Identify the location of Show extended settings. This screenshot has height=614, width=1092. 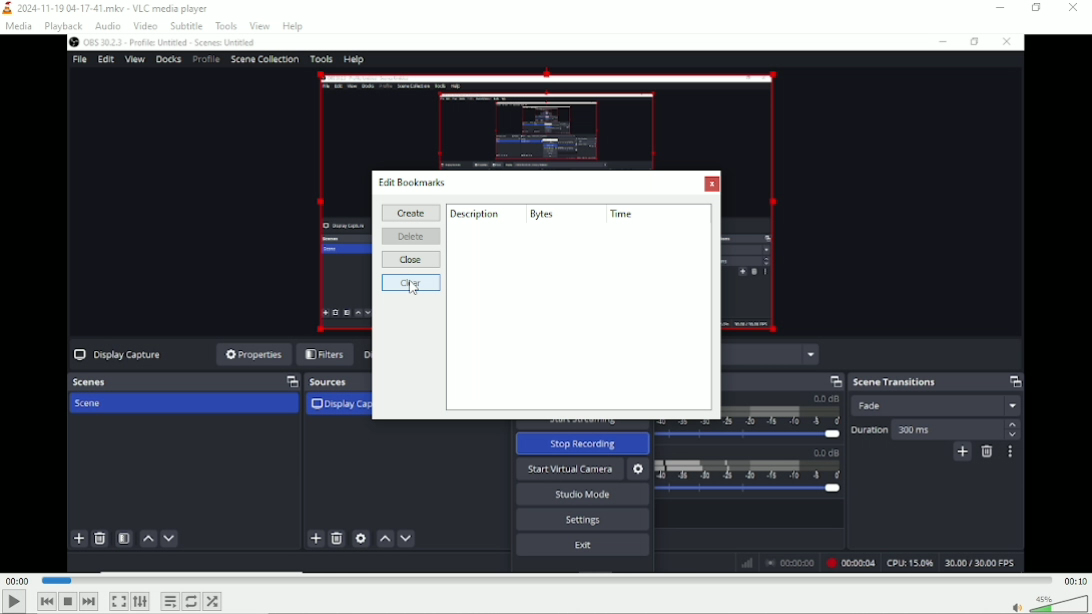
(140, 602).